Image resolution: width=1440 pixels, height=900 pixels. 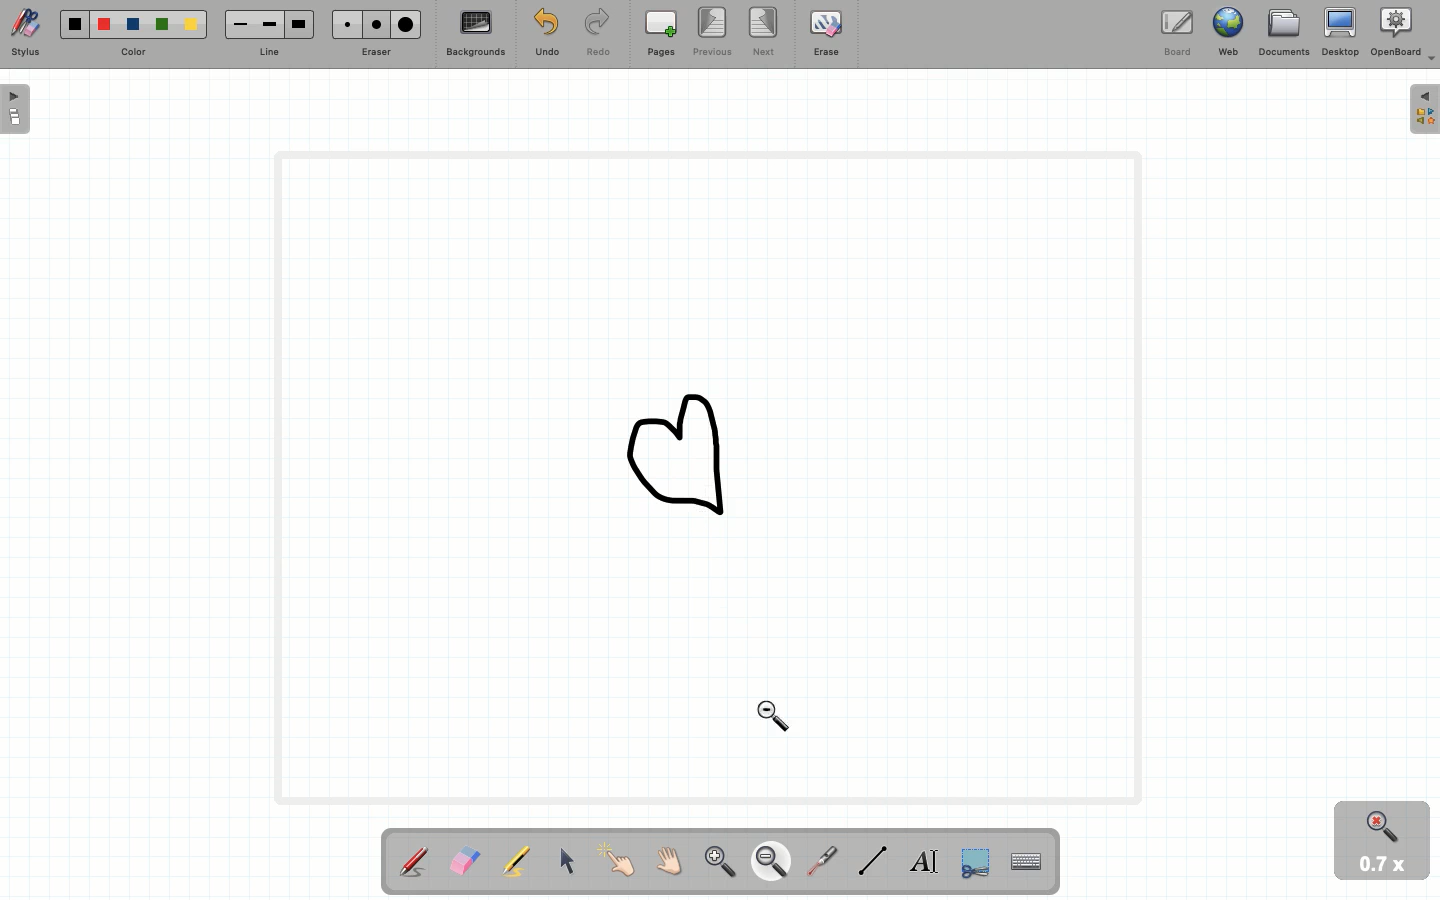 I want to click on Stylus, so click(x=413, y=861).